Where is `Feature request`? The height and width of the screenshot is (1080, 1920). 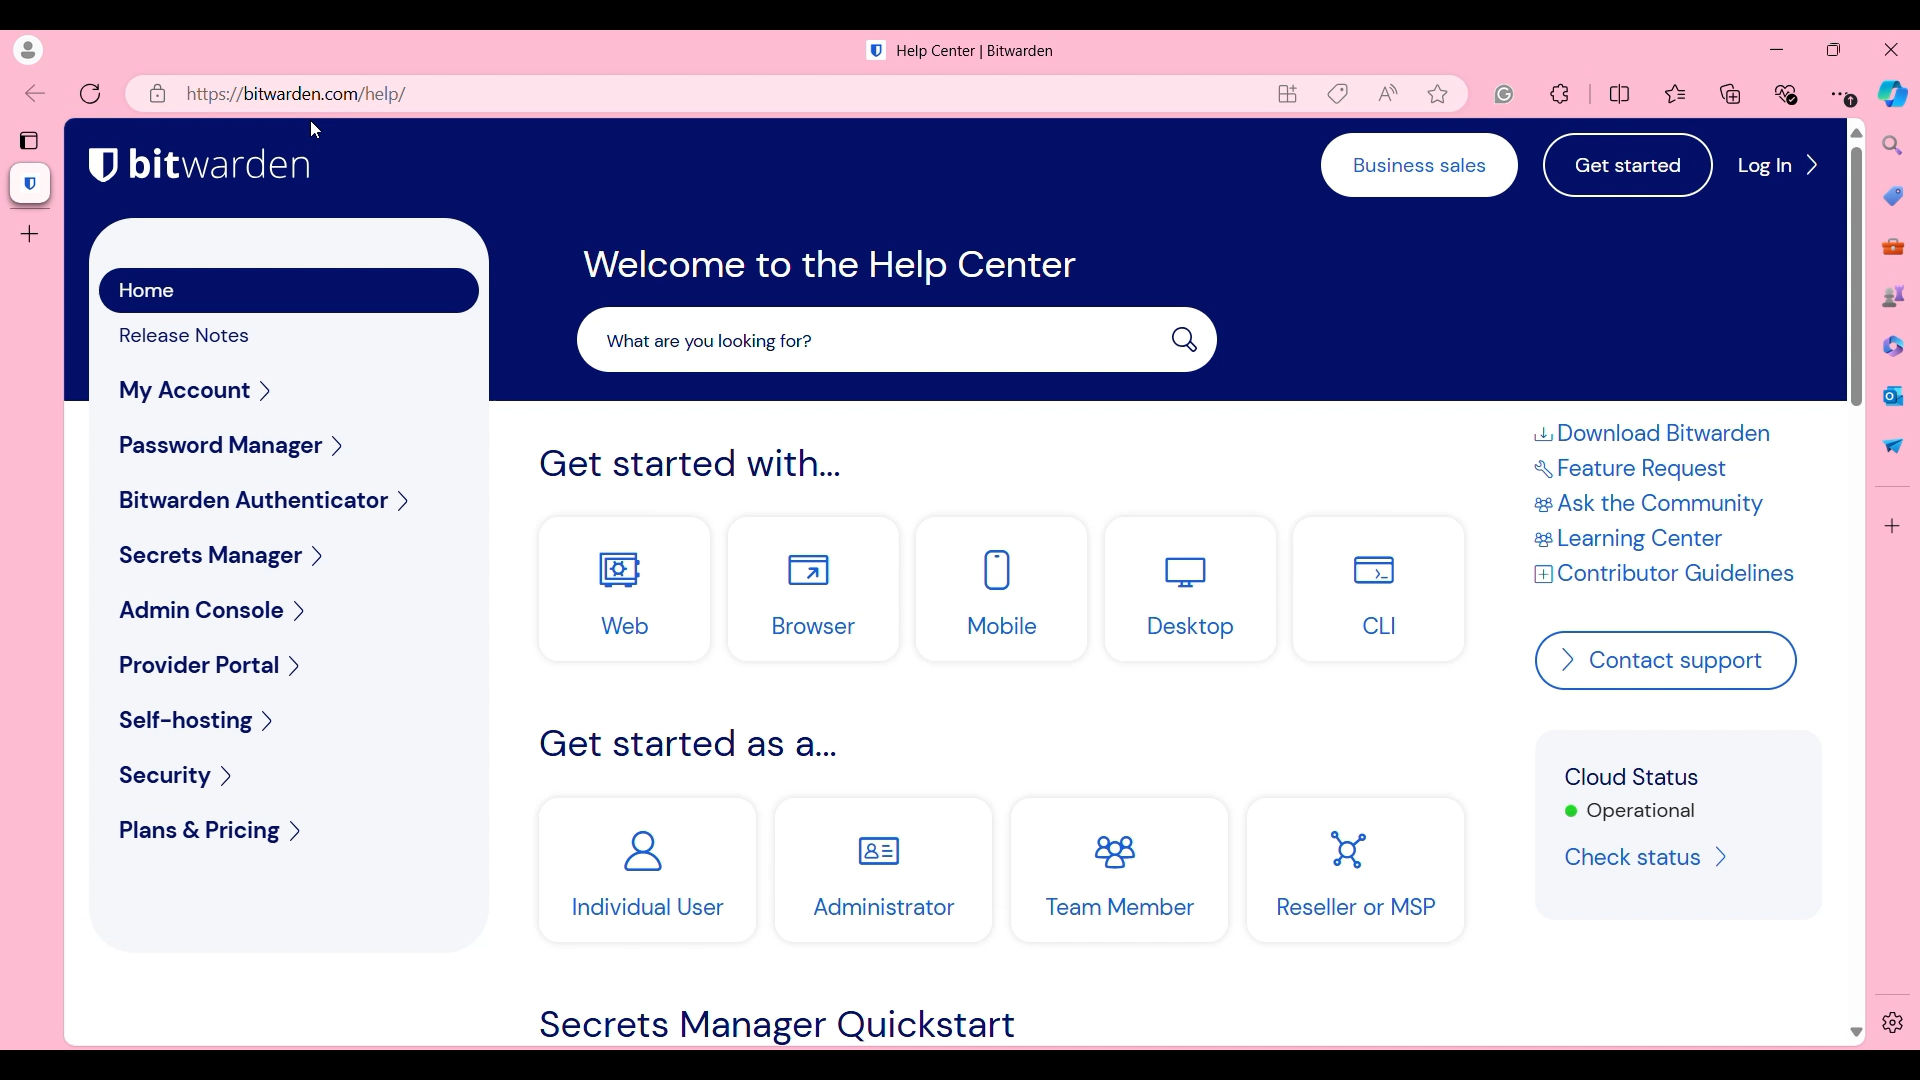
Feature request is located at coordinates (1649, 470).